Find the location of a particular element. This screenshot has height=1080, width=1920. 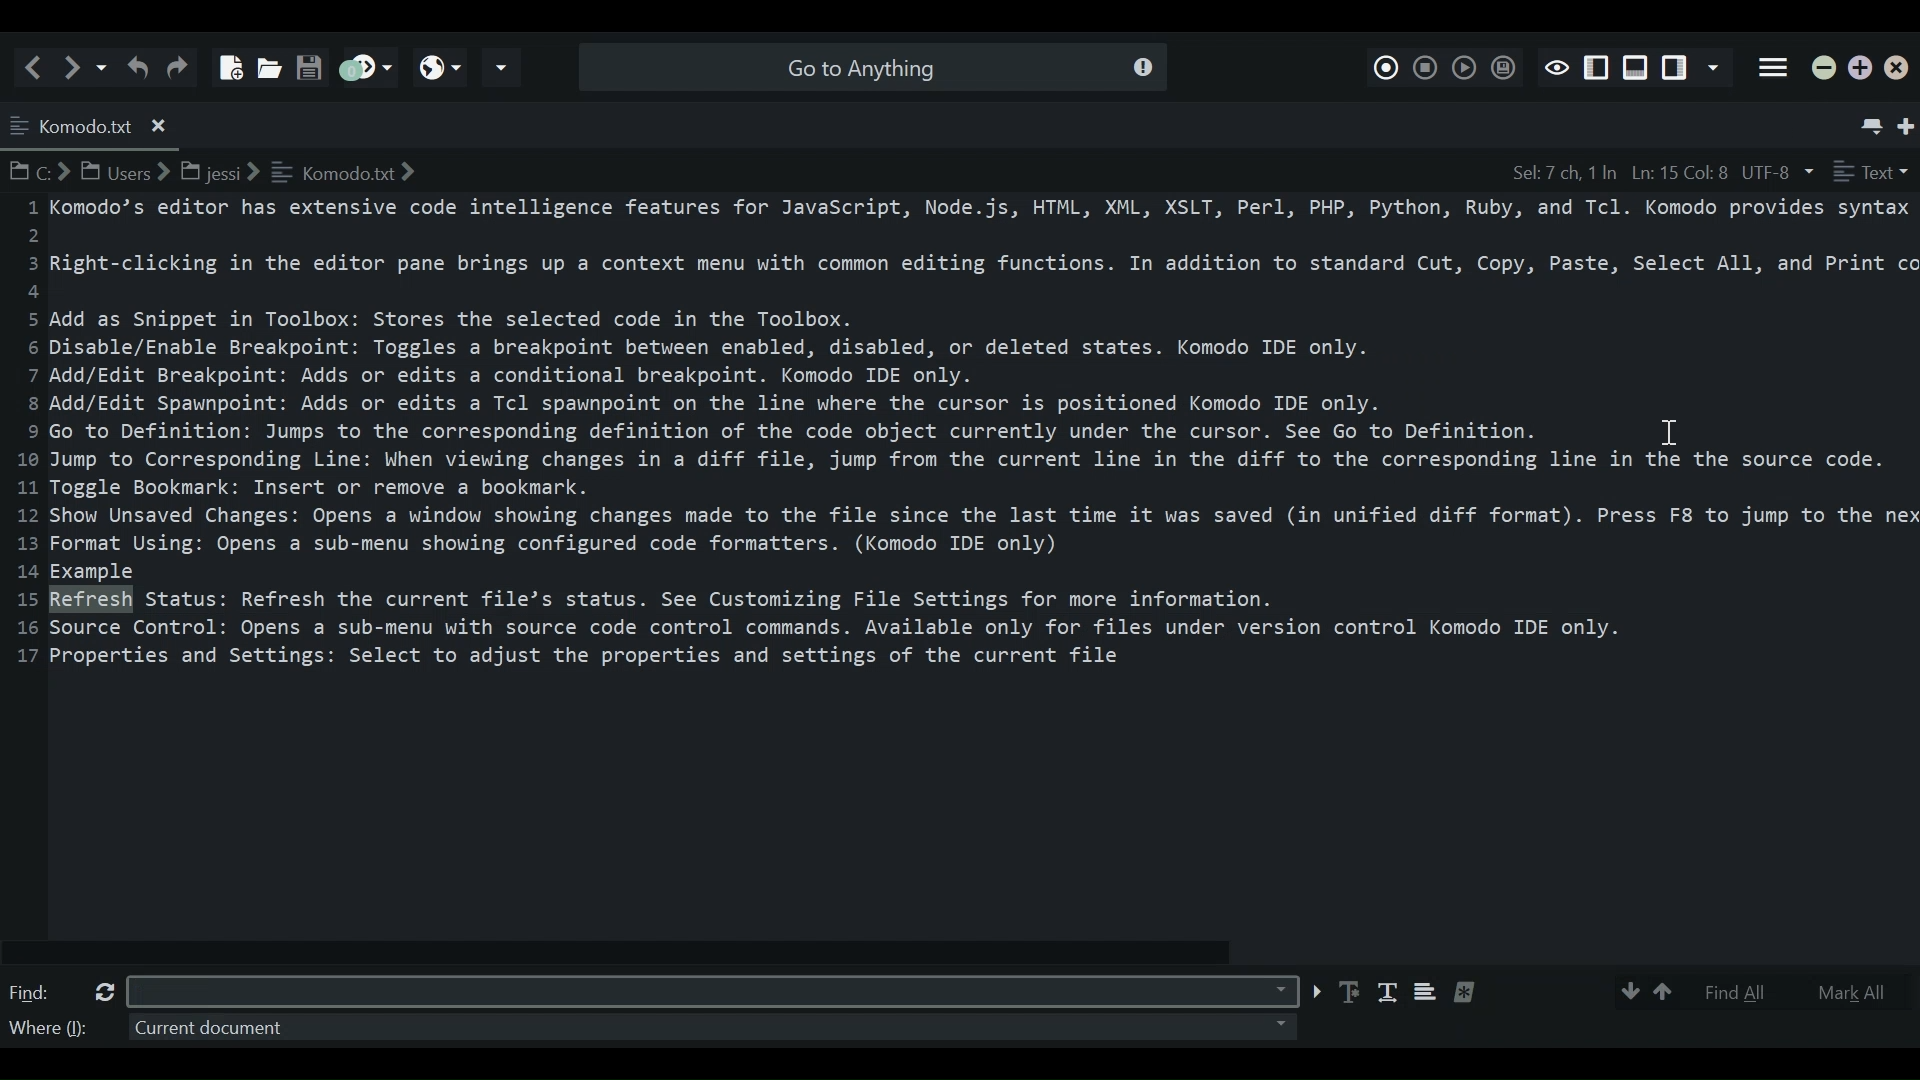

View in browser is located at coordinates (440, 67).